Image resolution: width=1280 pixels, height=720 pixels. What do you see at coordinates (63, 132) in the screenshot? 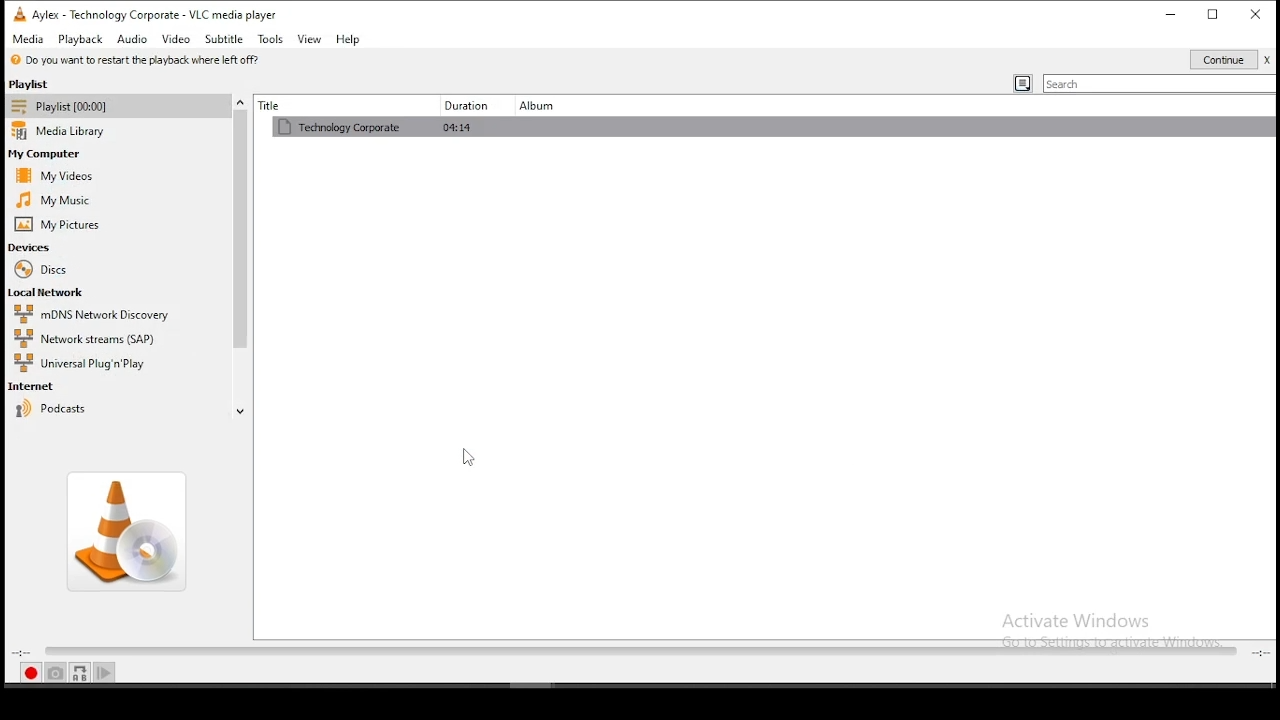
I see `media library` at bounding box center [63, 132].